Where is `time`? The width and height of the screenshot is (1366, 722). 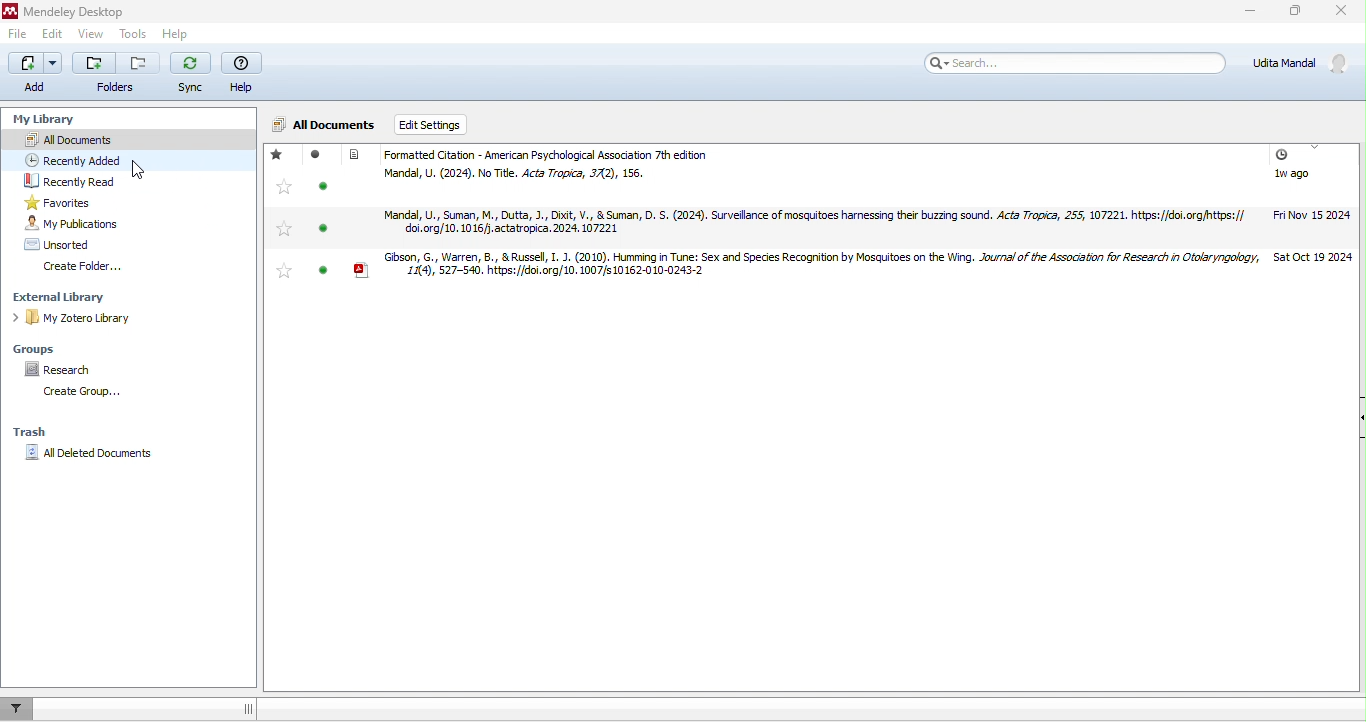
time is located at coordinates (1281, 157).